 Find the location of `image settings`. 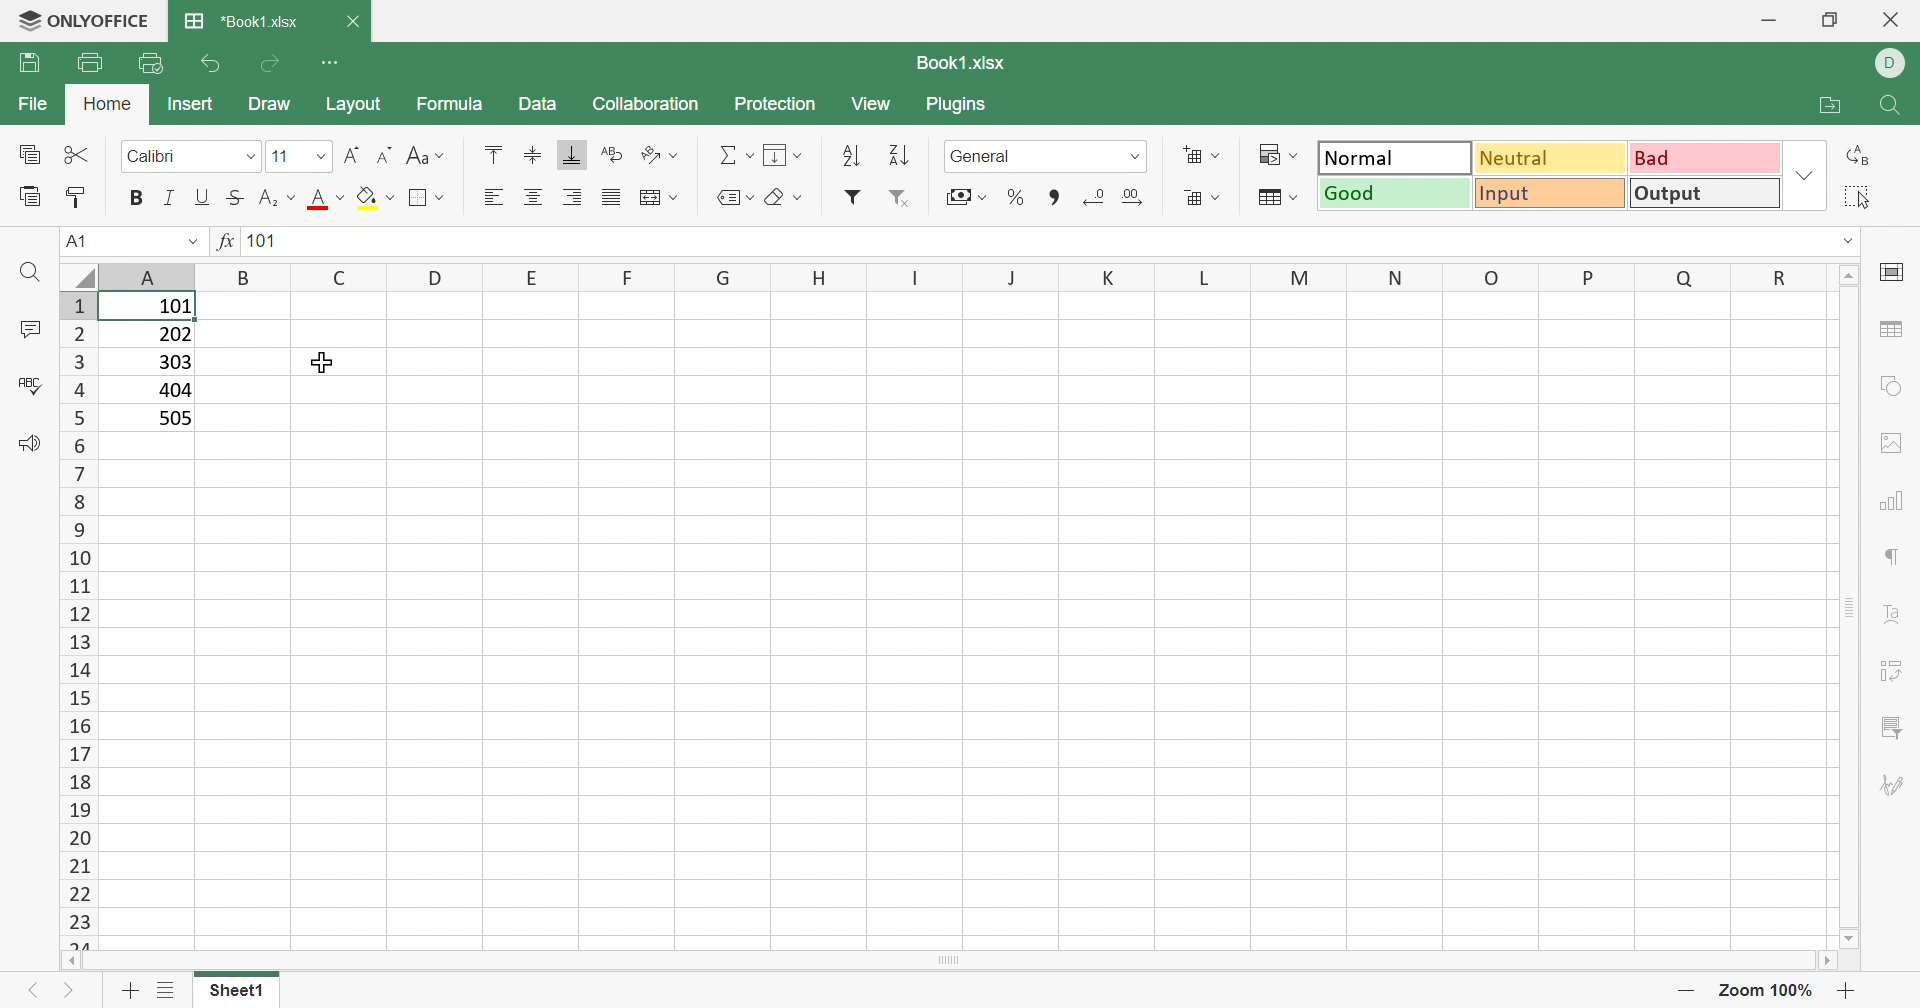

image settings is located at coordinates (1894, 440).